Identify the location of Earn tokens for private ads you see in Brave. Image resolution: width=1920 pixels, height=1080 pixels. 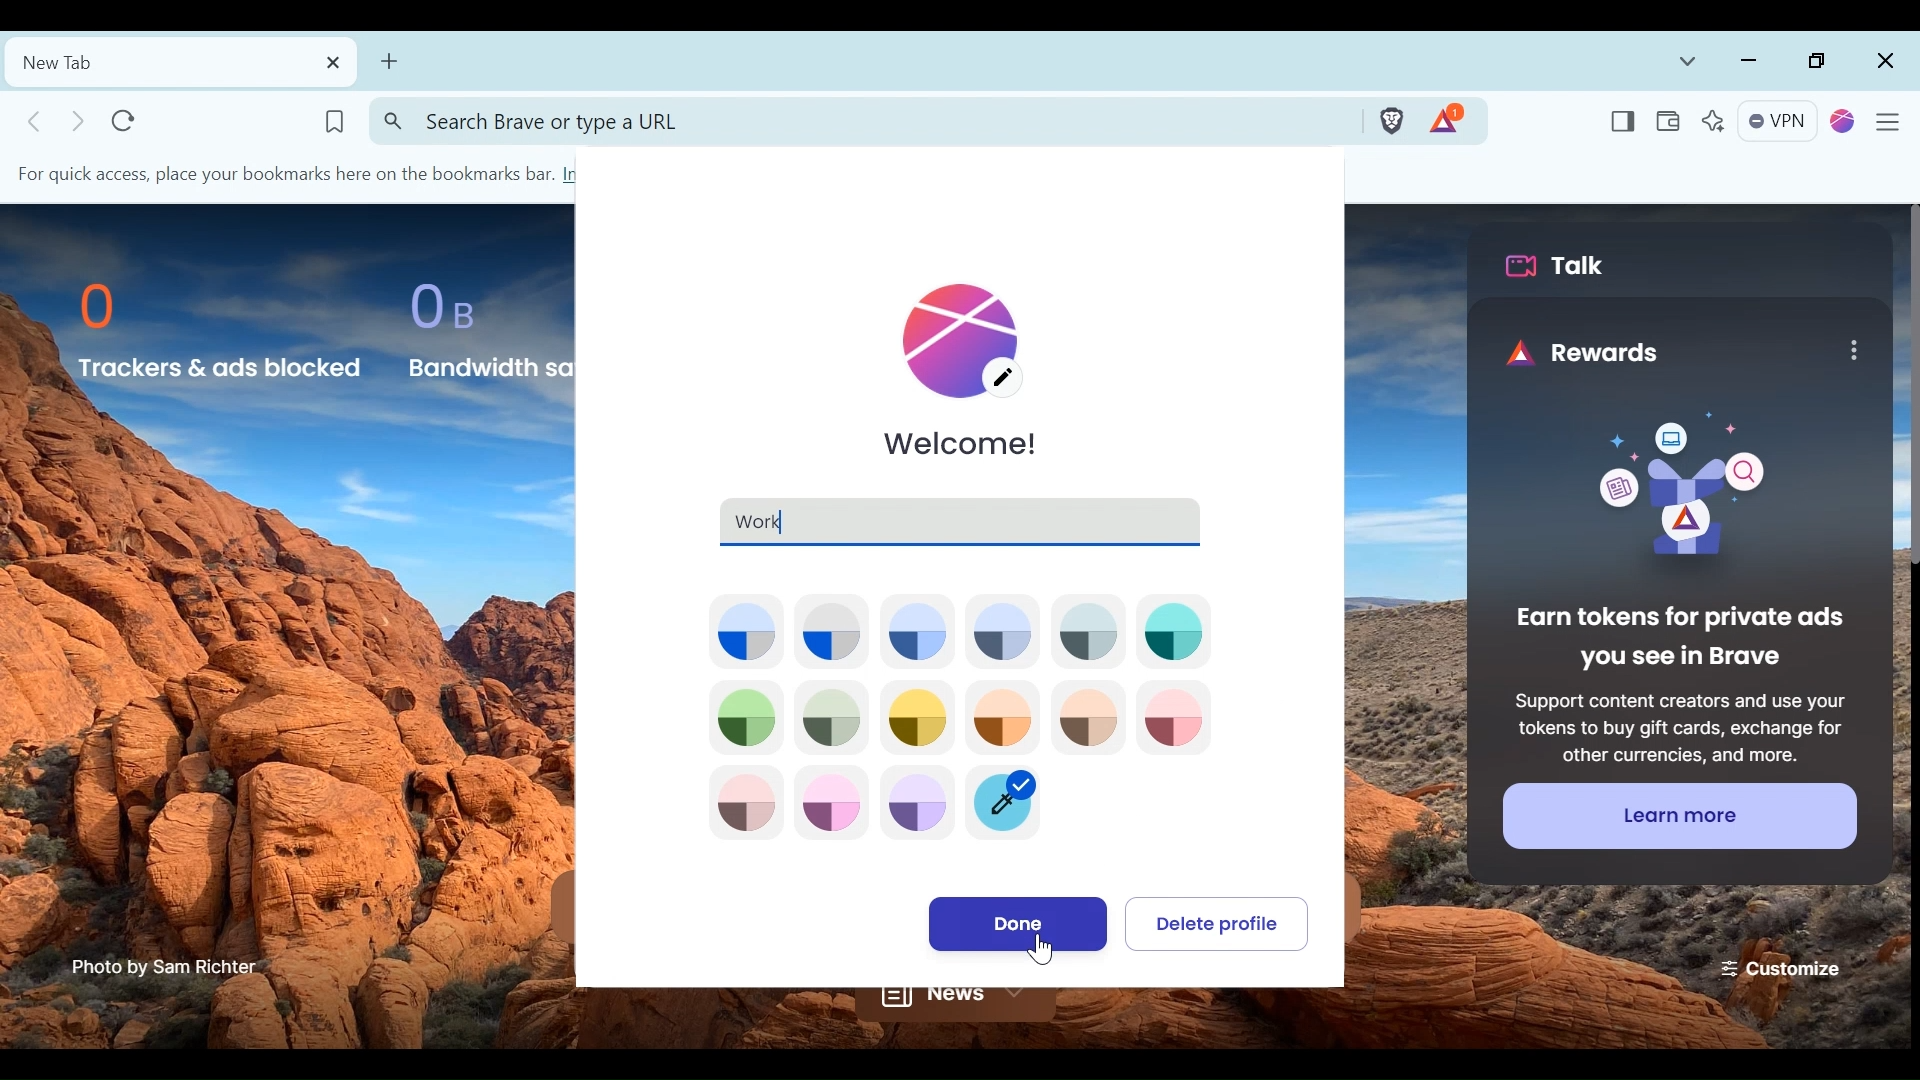
(1674, 634).